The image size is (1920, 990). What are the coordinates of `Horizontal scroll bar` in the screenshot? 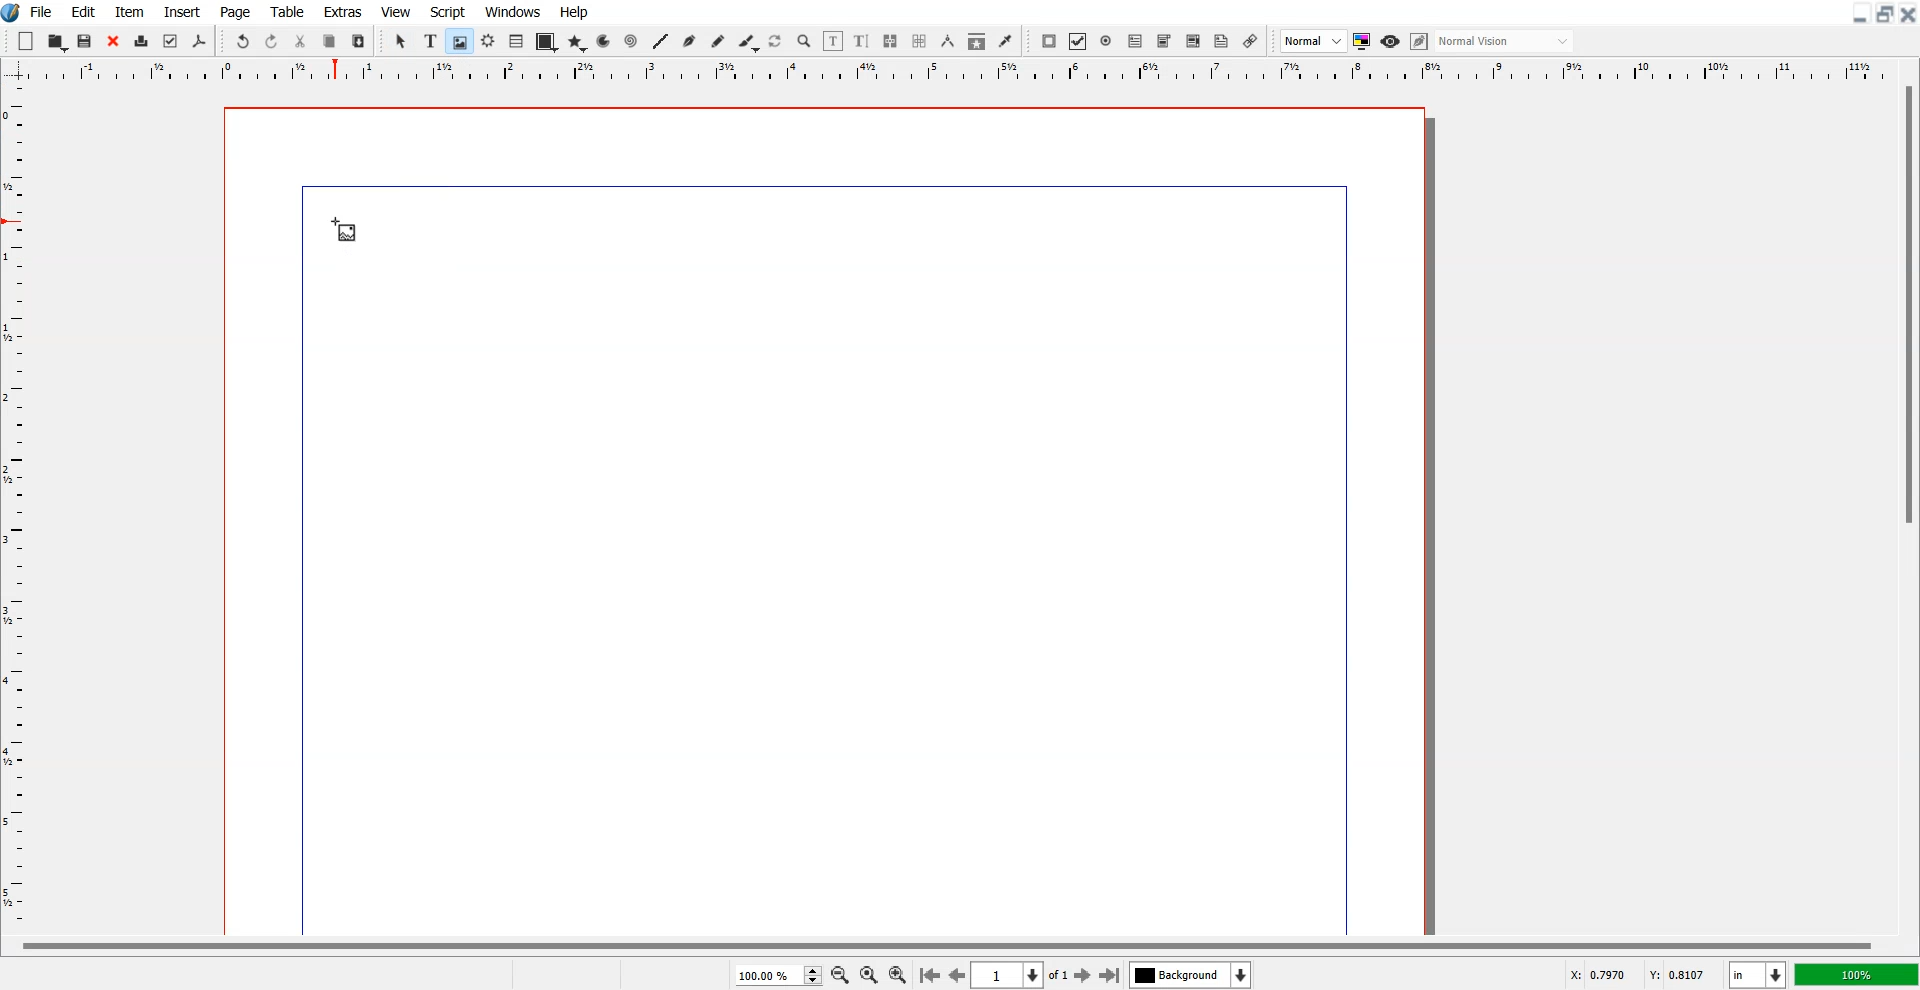 It's located at (942, 943).